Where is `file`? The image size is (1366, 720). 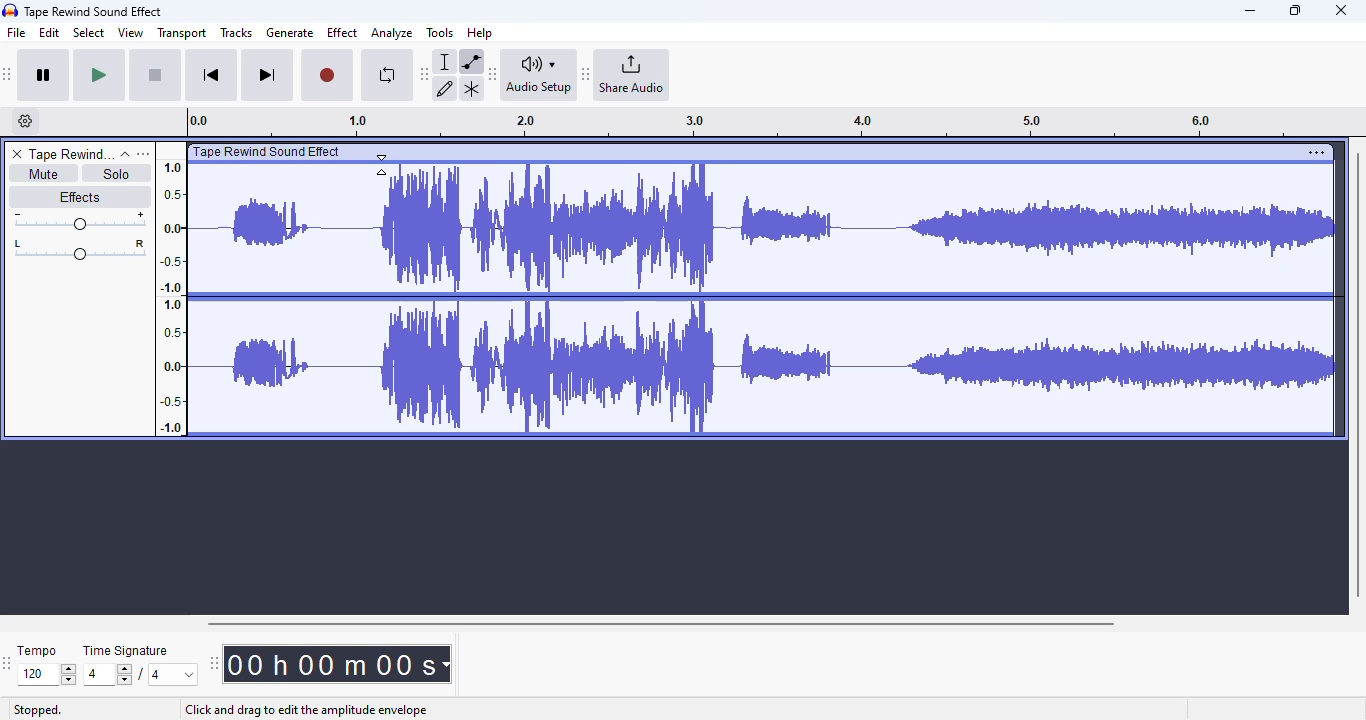 file is located at coordinates (17, 33).